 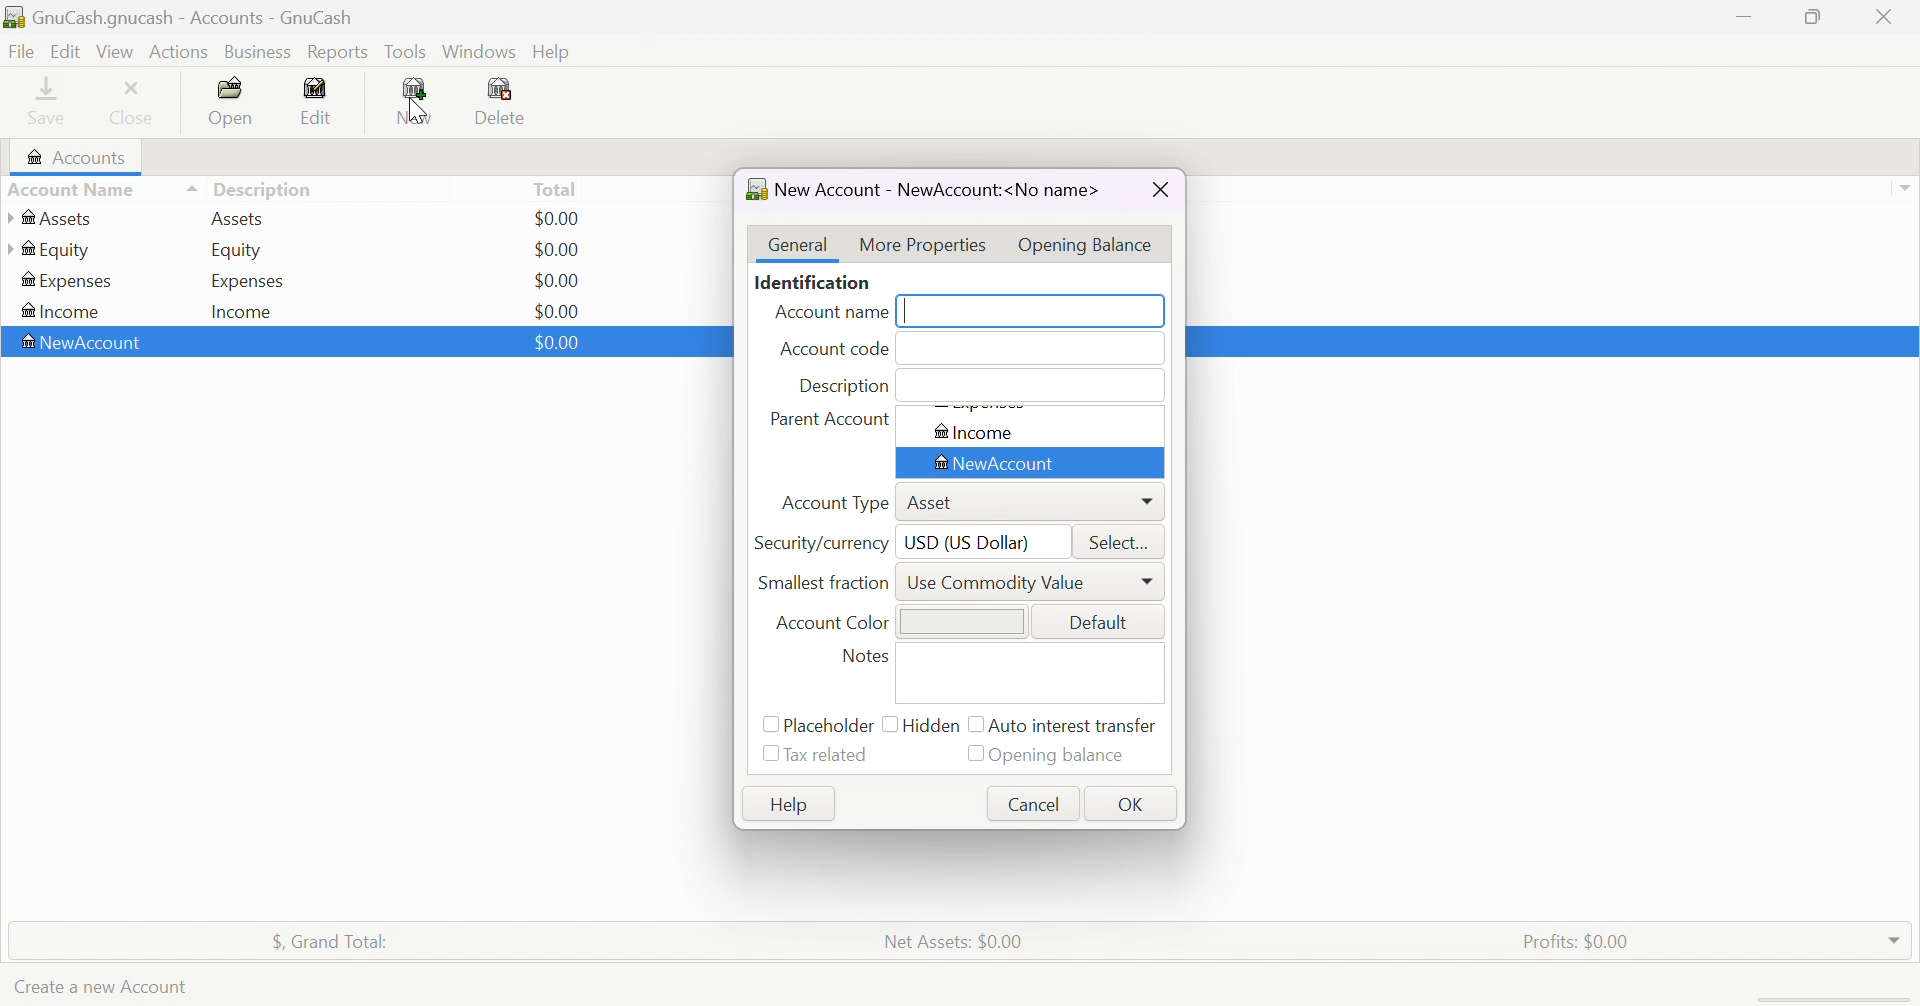 What do you see at coordinates (865, 657) in the screenshot?
I see `Notes` at bounding box center [865, 657].